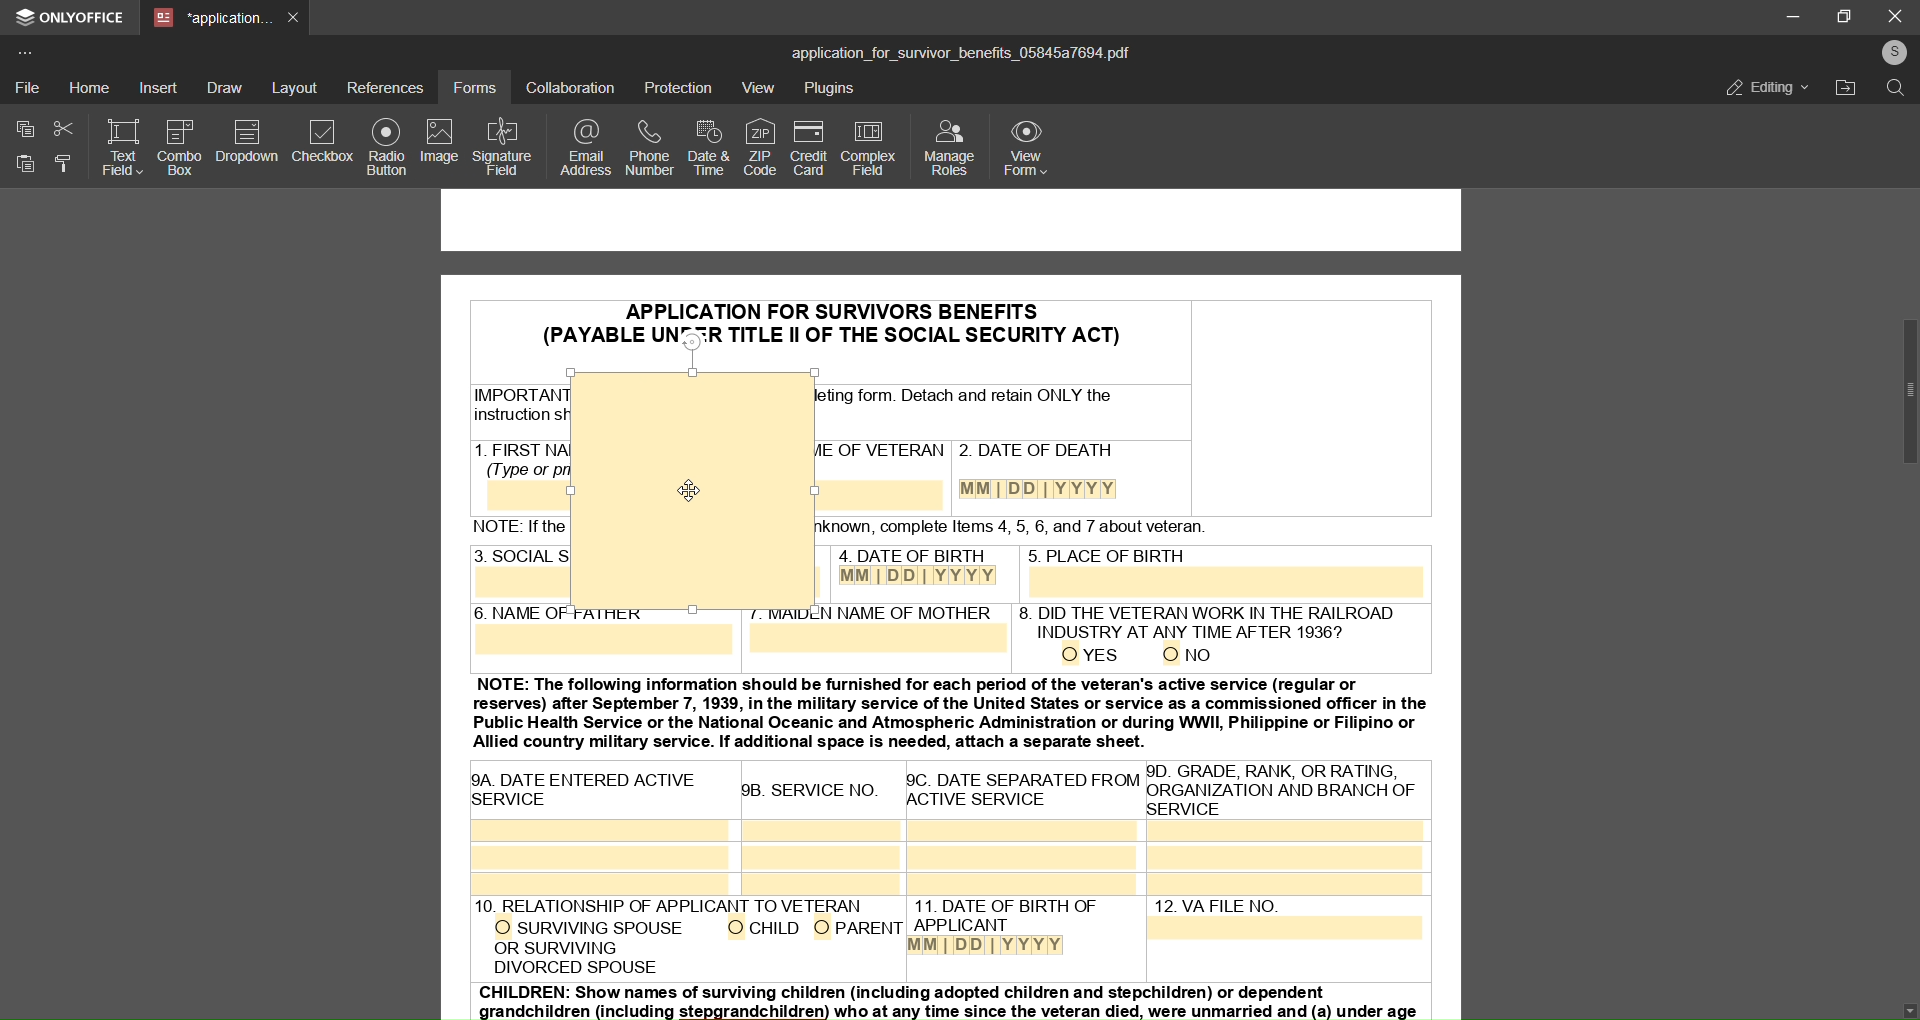 The height and width of the screenshot is (1020, 1920). I want to click on PDF of application for survivors benefits, so click(954, 823).